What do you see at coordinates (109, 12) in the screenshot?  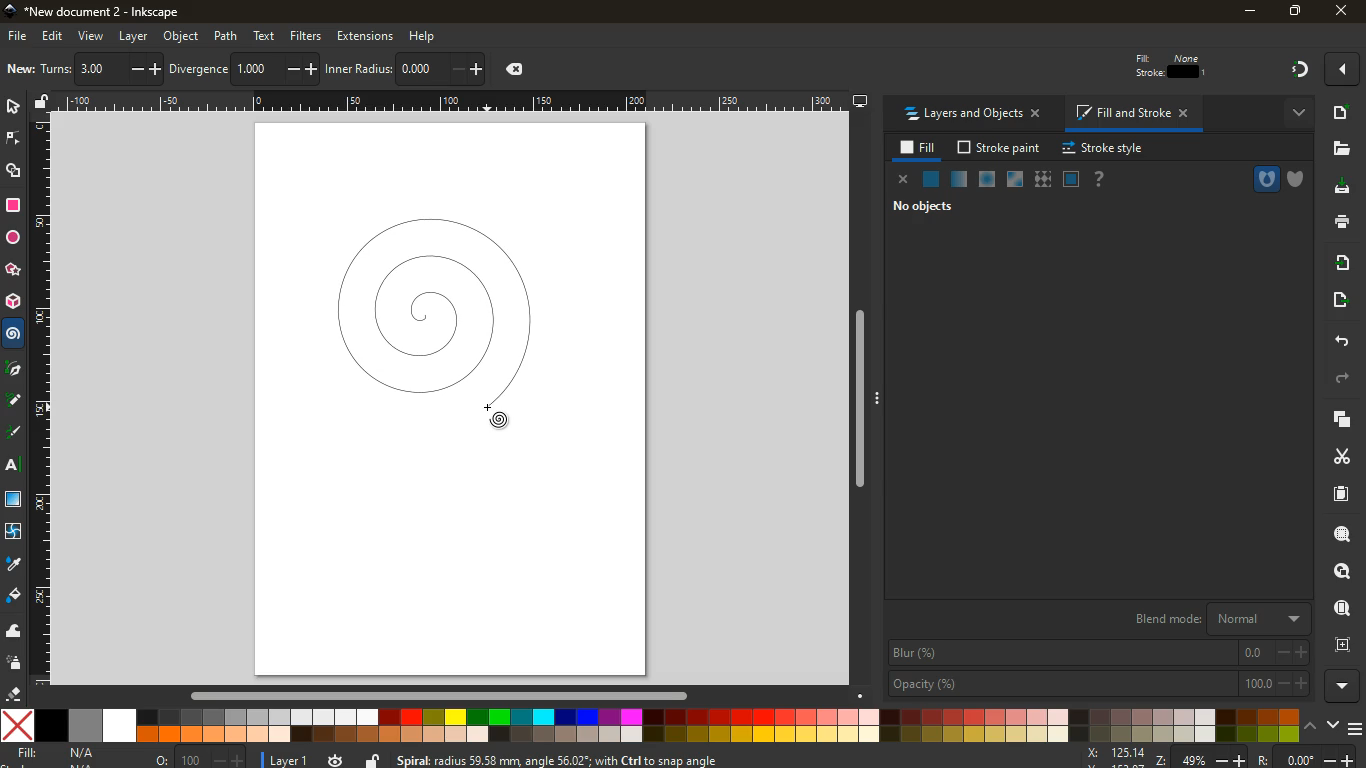 I see `inkscape` at bounding box center [109, 12].